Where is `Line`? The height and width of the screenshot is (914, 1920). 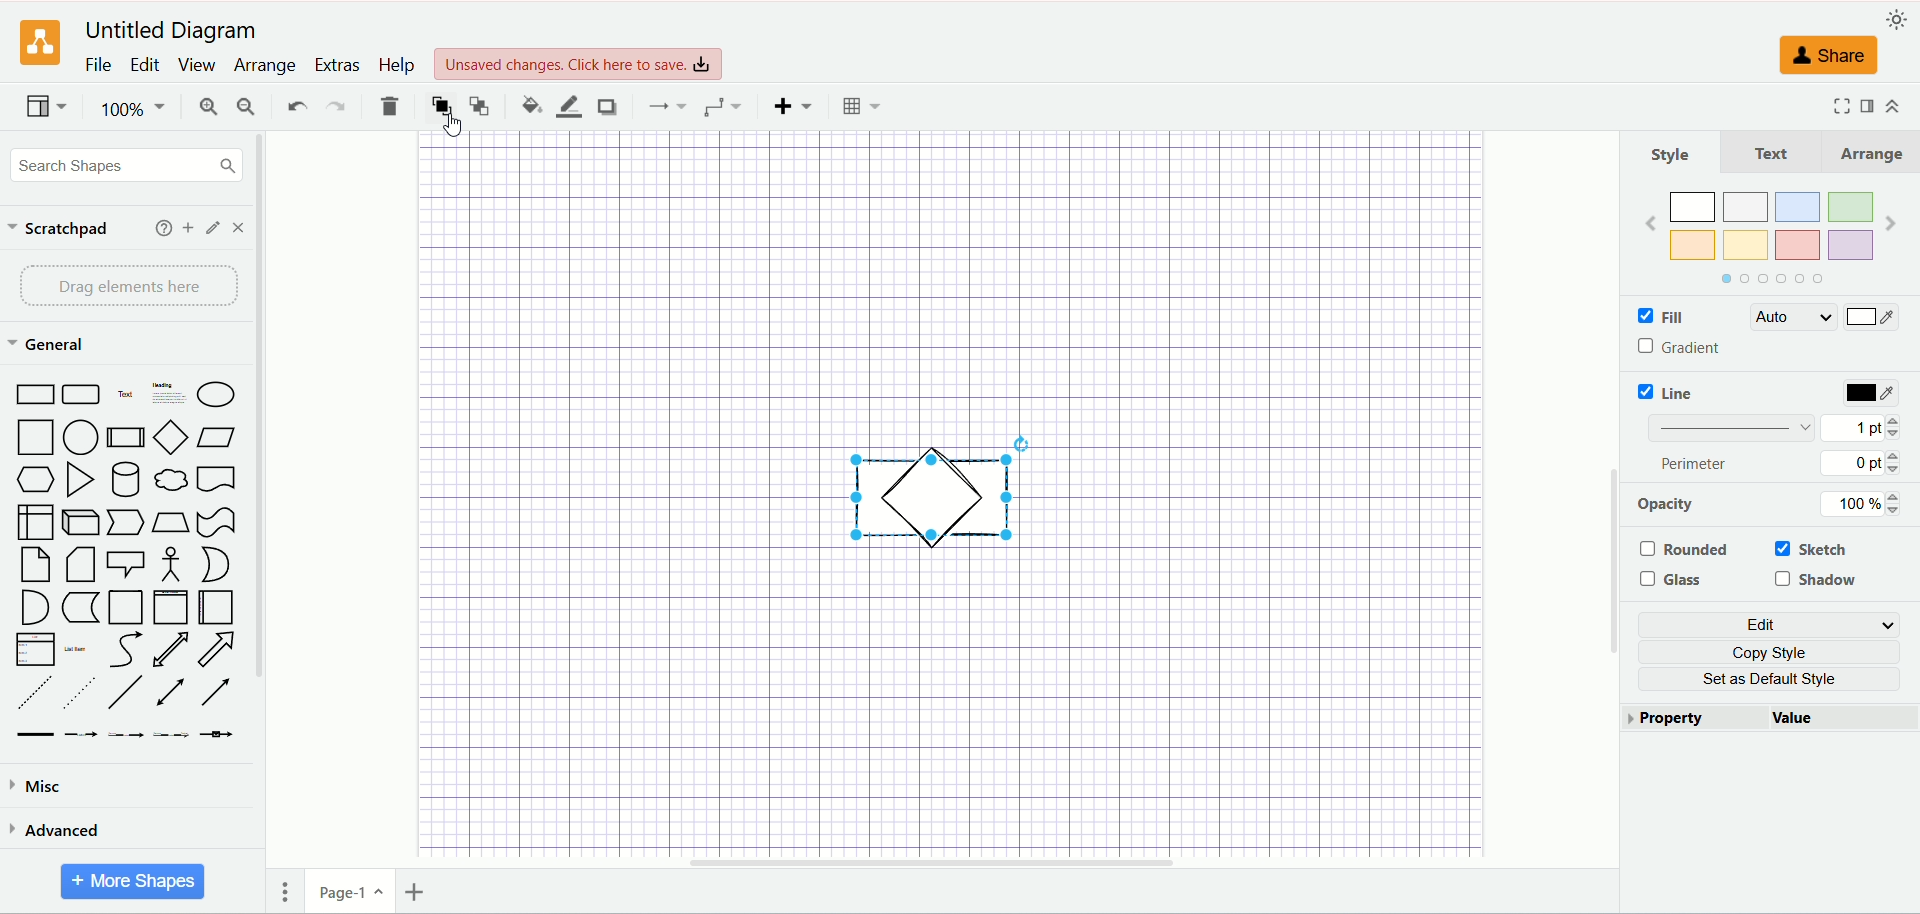 Line is located at coordinates (127, 692).